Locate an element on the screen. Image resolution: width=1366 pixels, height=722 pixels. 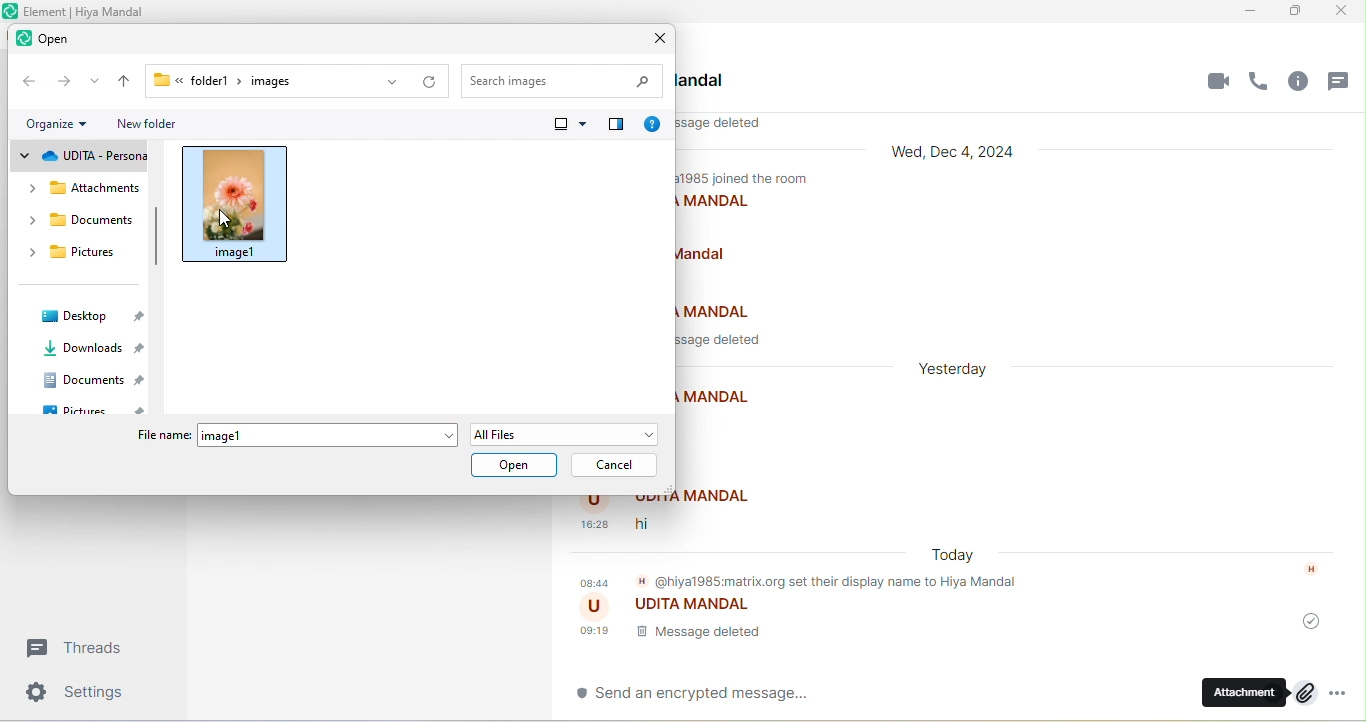
organize is located at coordinates (60, 125).